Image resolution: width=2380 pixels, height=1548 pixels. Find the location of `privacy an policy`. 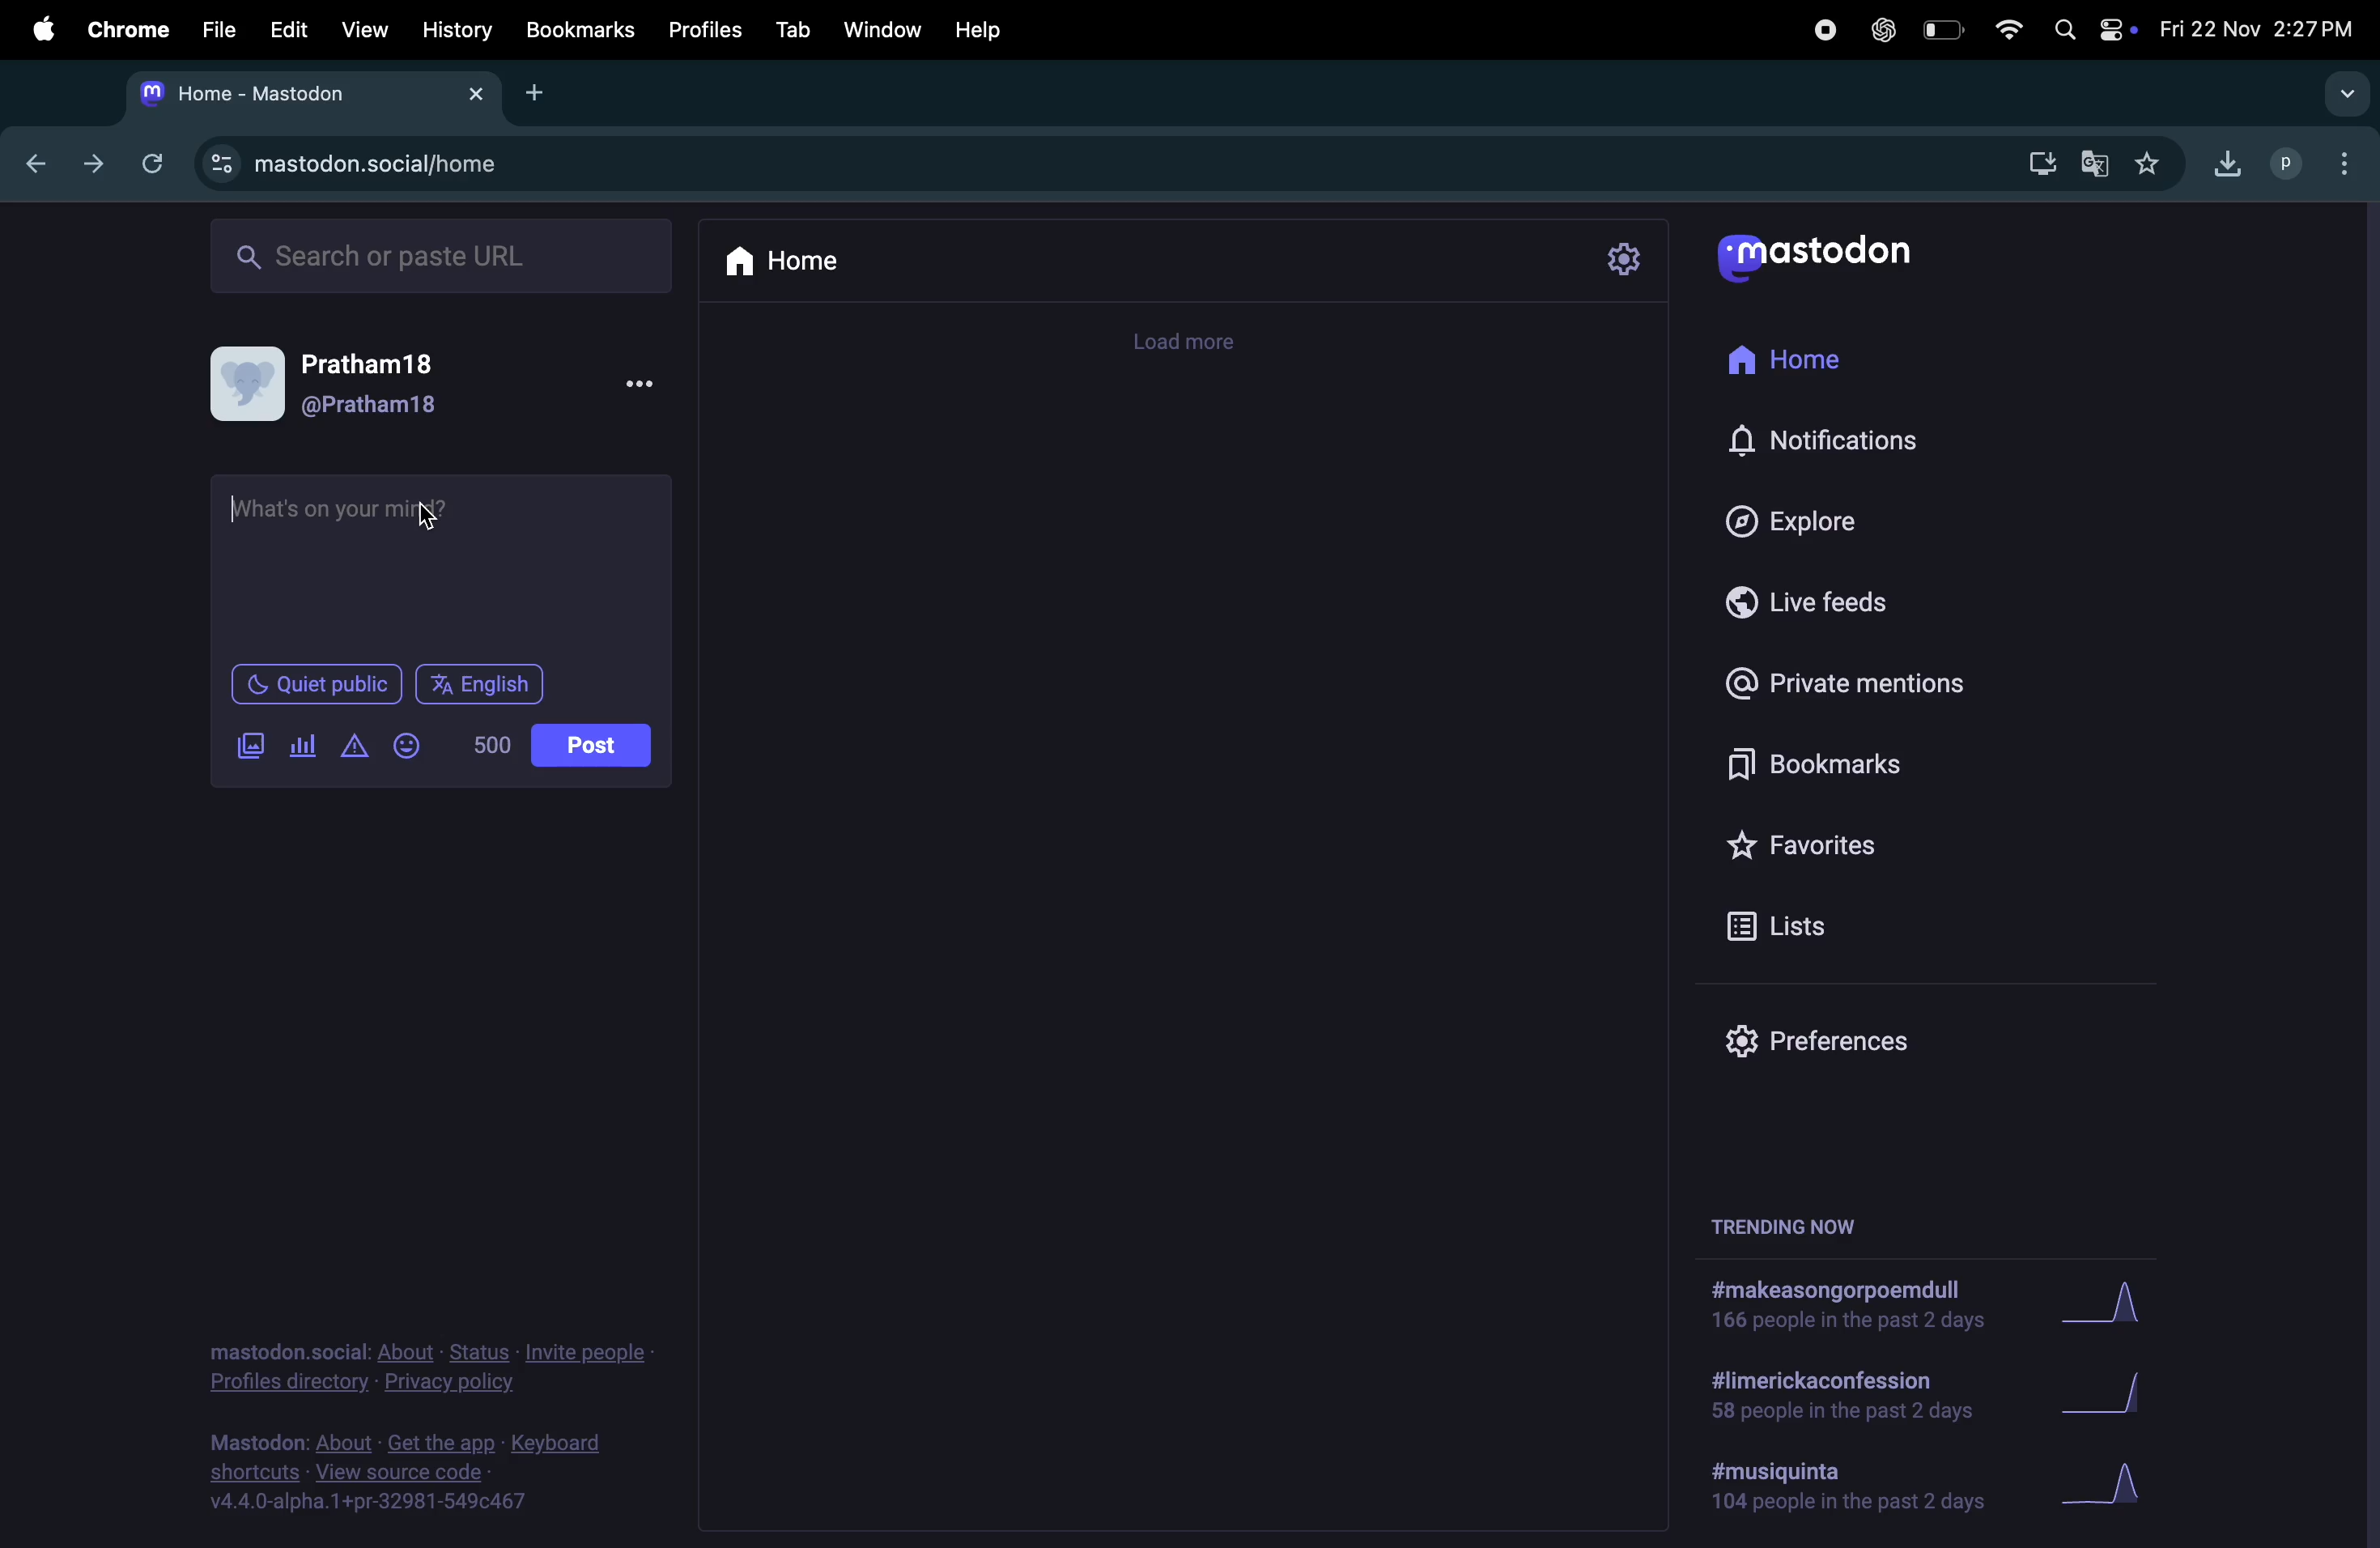

privacy an policy is located at coordinates (429, 1370).